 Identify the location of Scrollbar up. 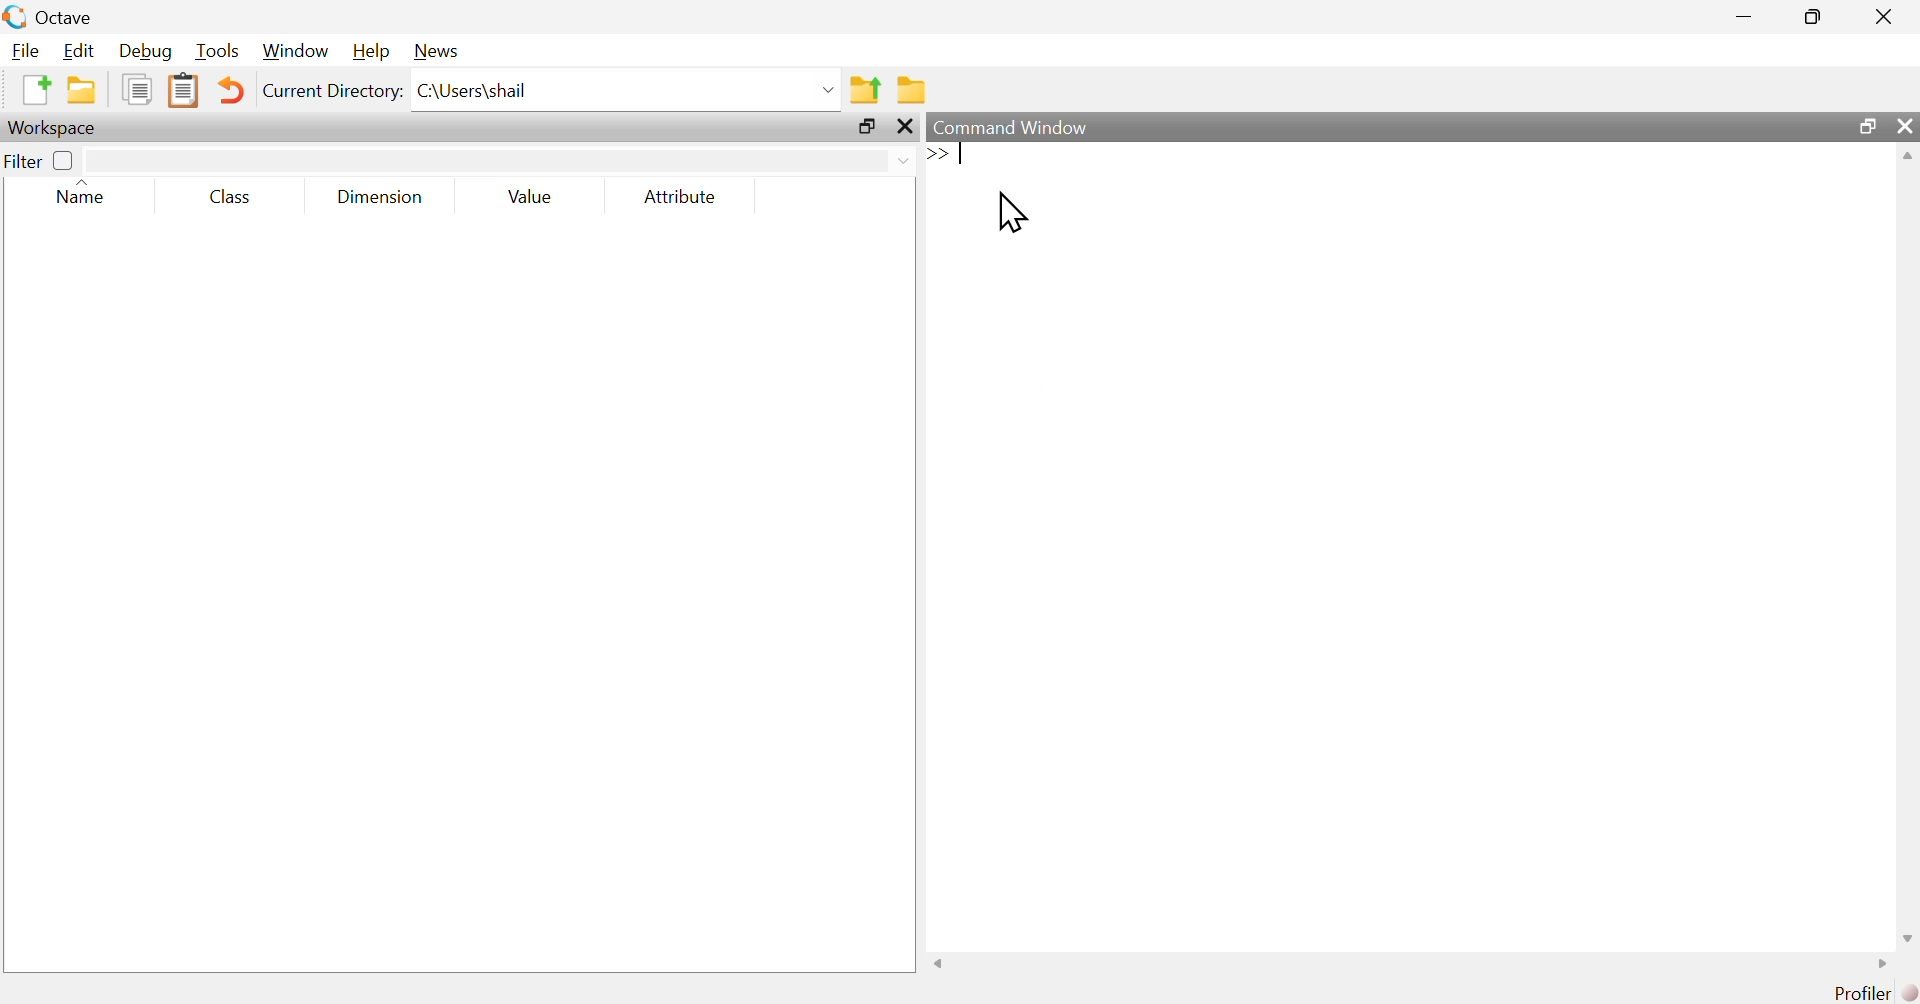
(1907, 158).